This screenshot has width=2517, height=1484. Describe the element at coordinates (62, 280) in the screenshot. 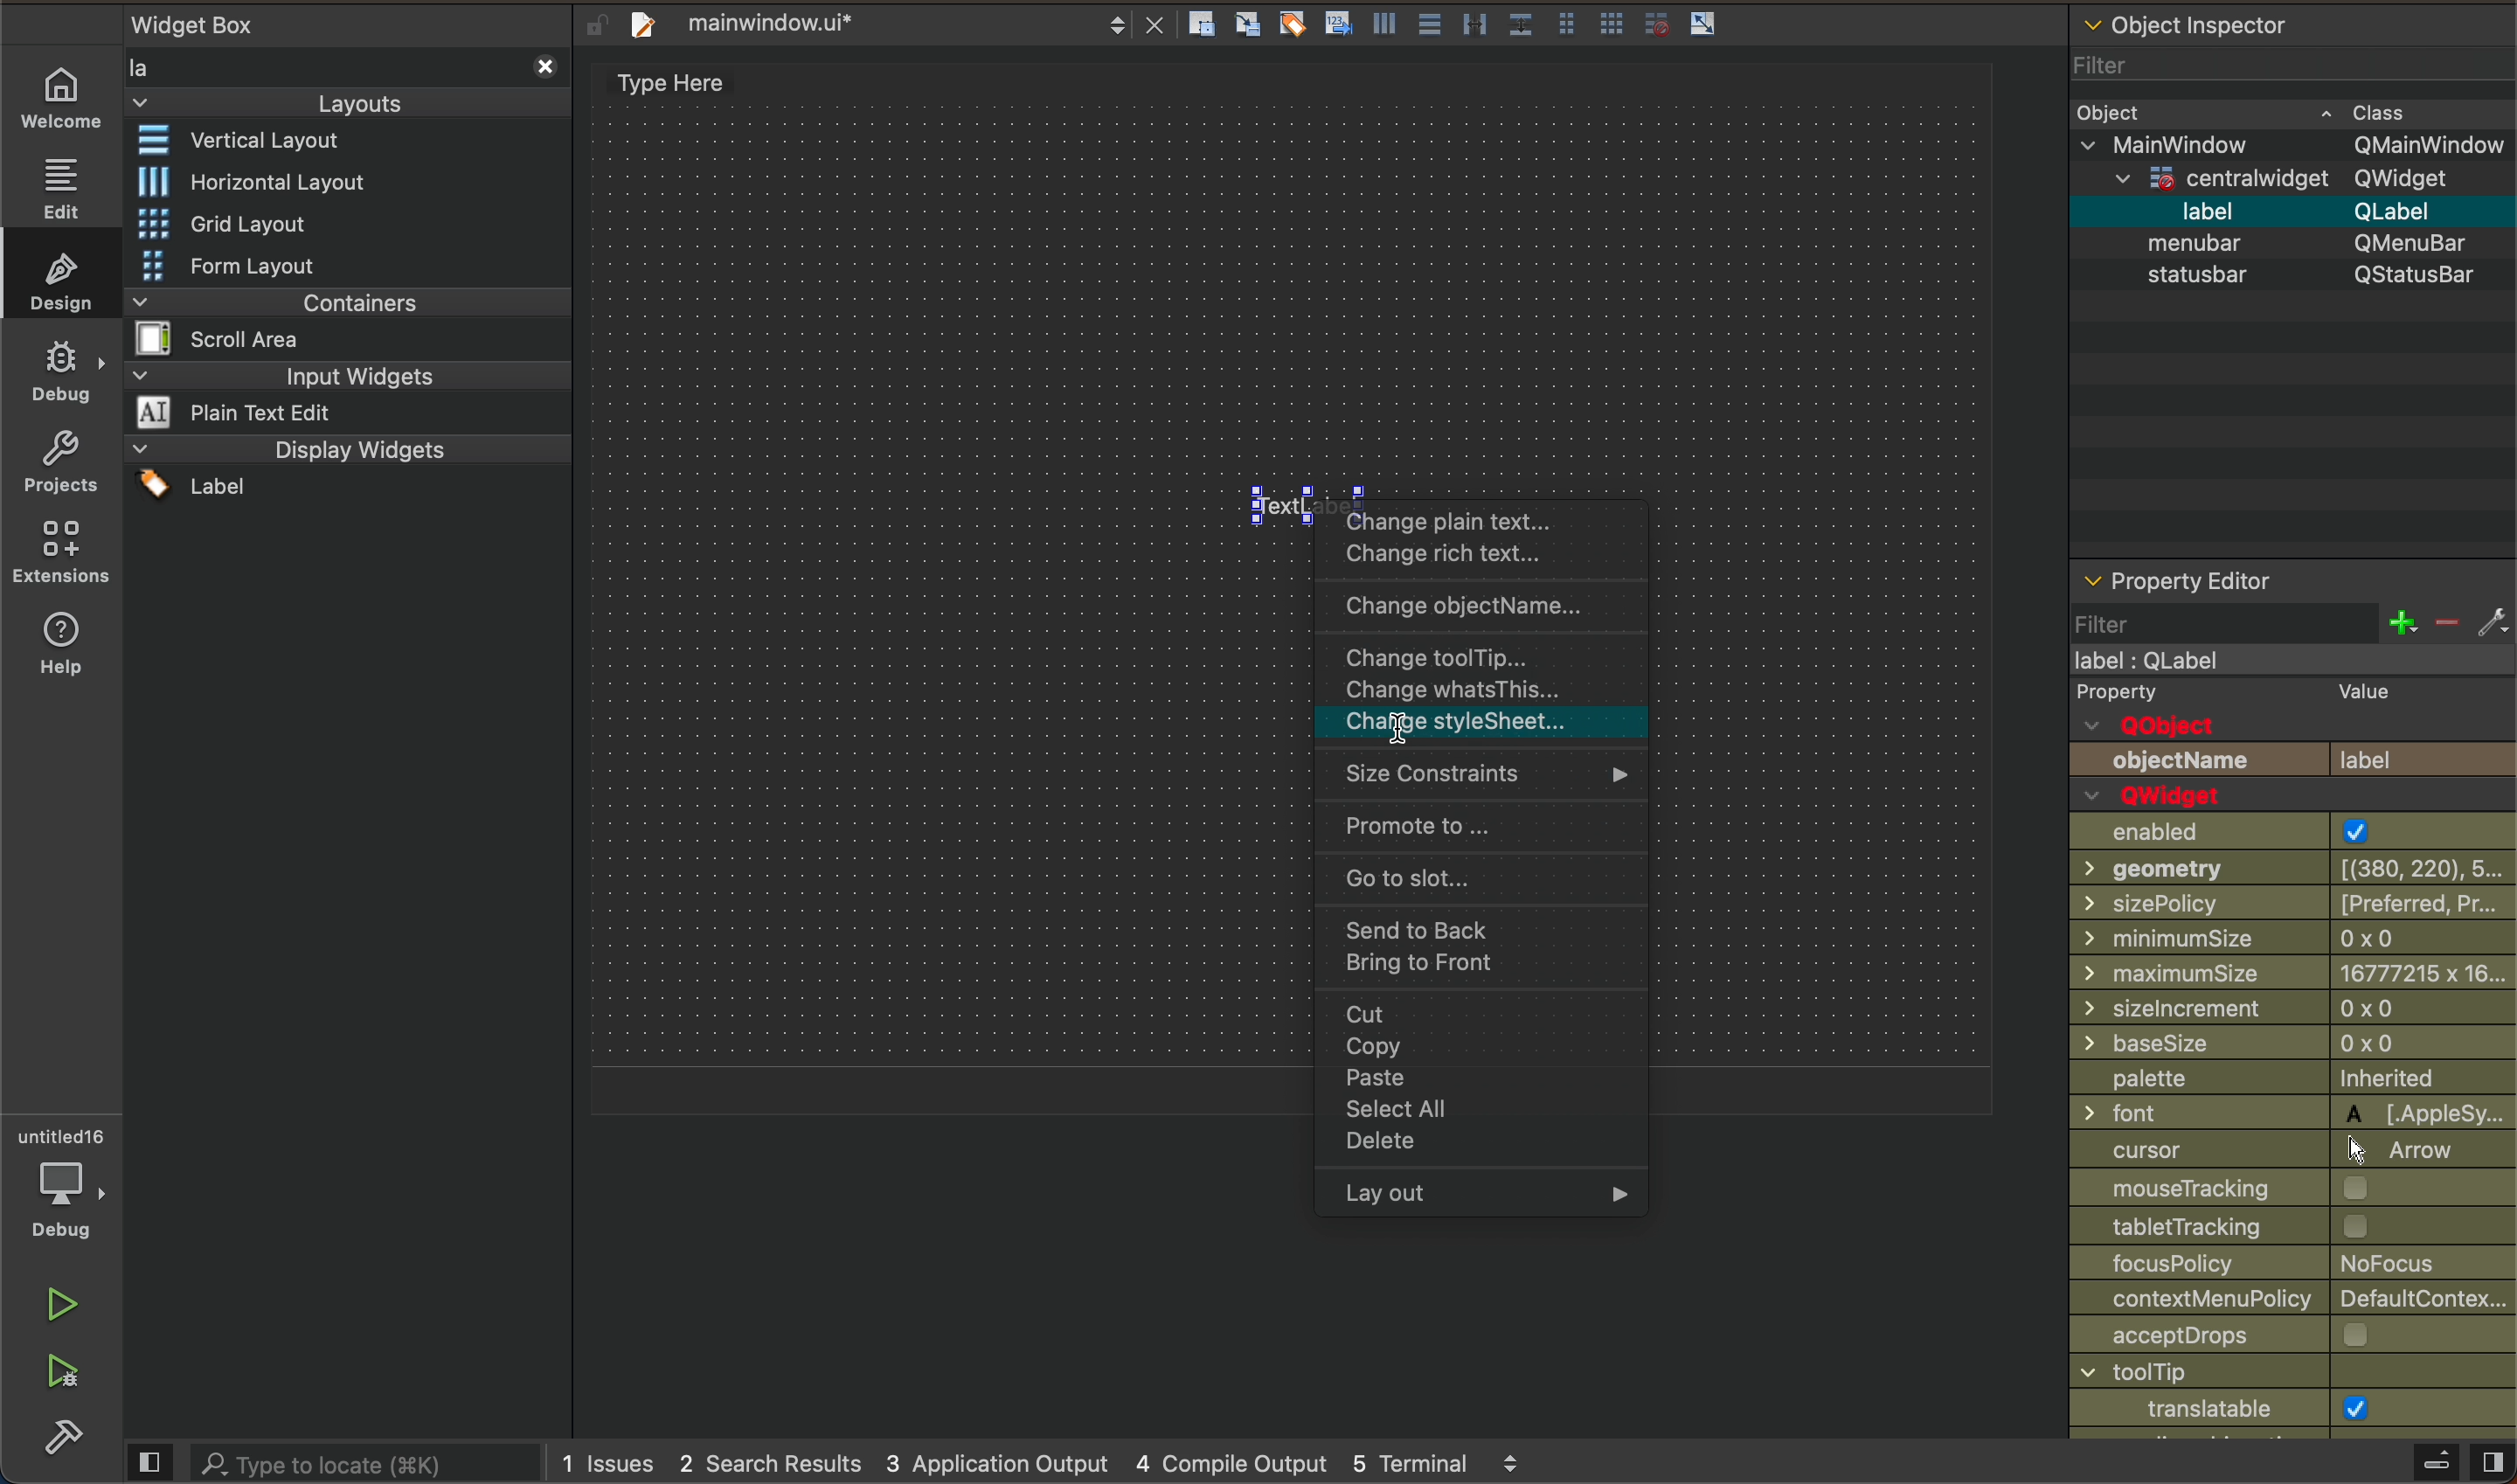

I see `design` at that location.